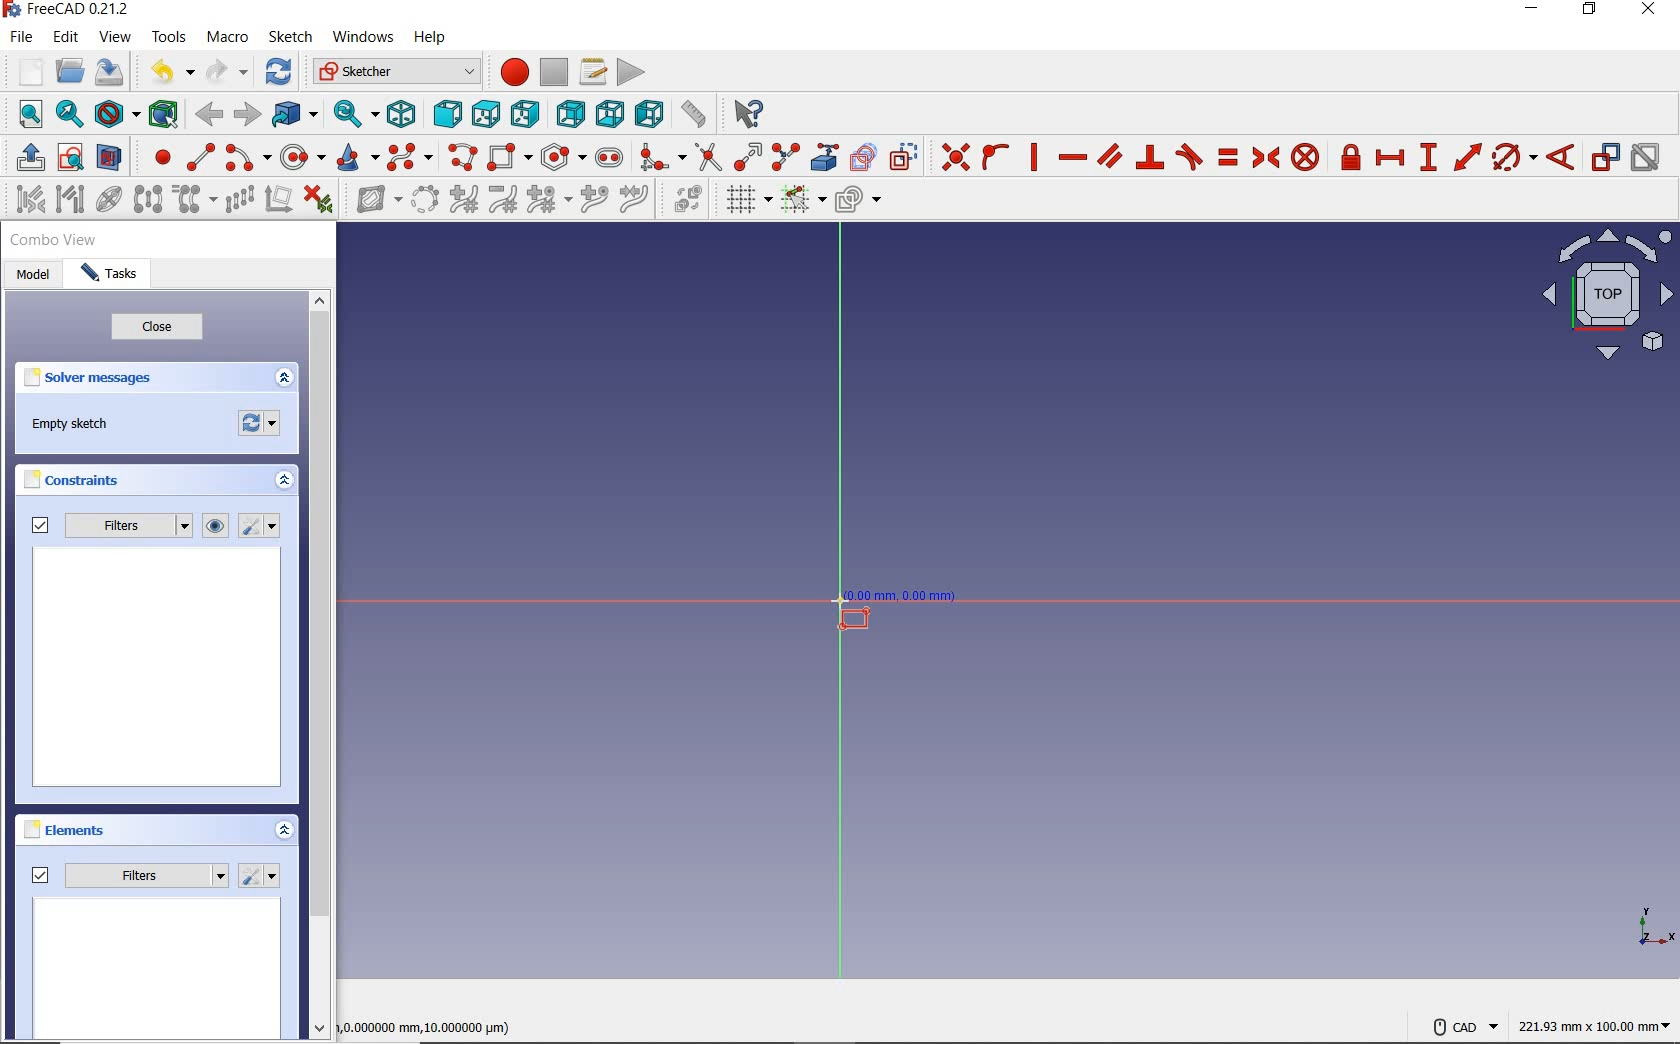 This screenshot has width=1680, height=1044. What do you see at coordinates (157, 330) in the screenshot?
I see `close` at bounding box center [157, 330].